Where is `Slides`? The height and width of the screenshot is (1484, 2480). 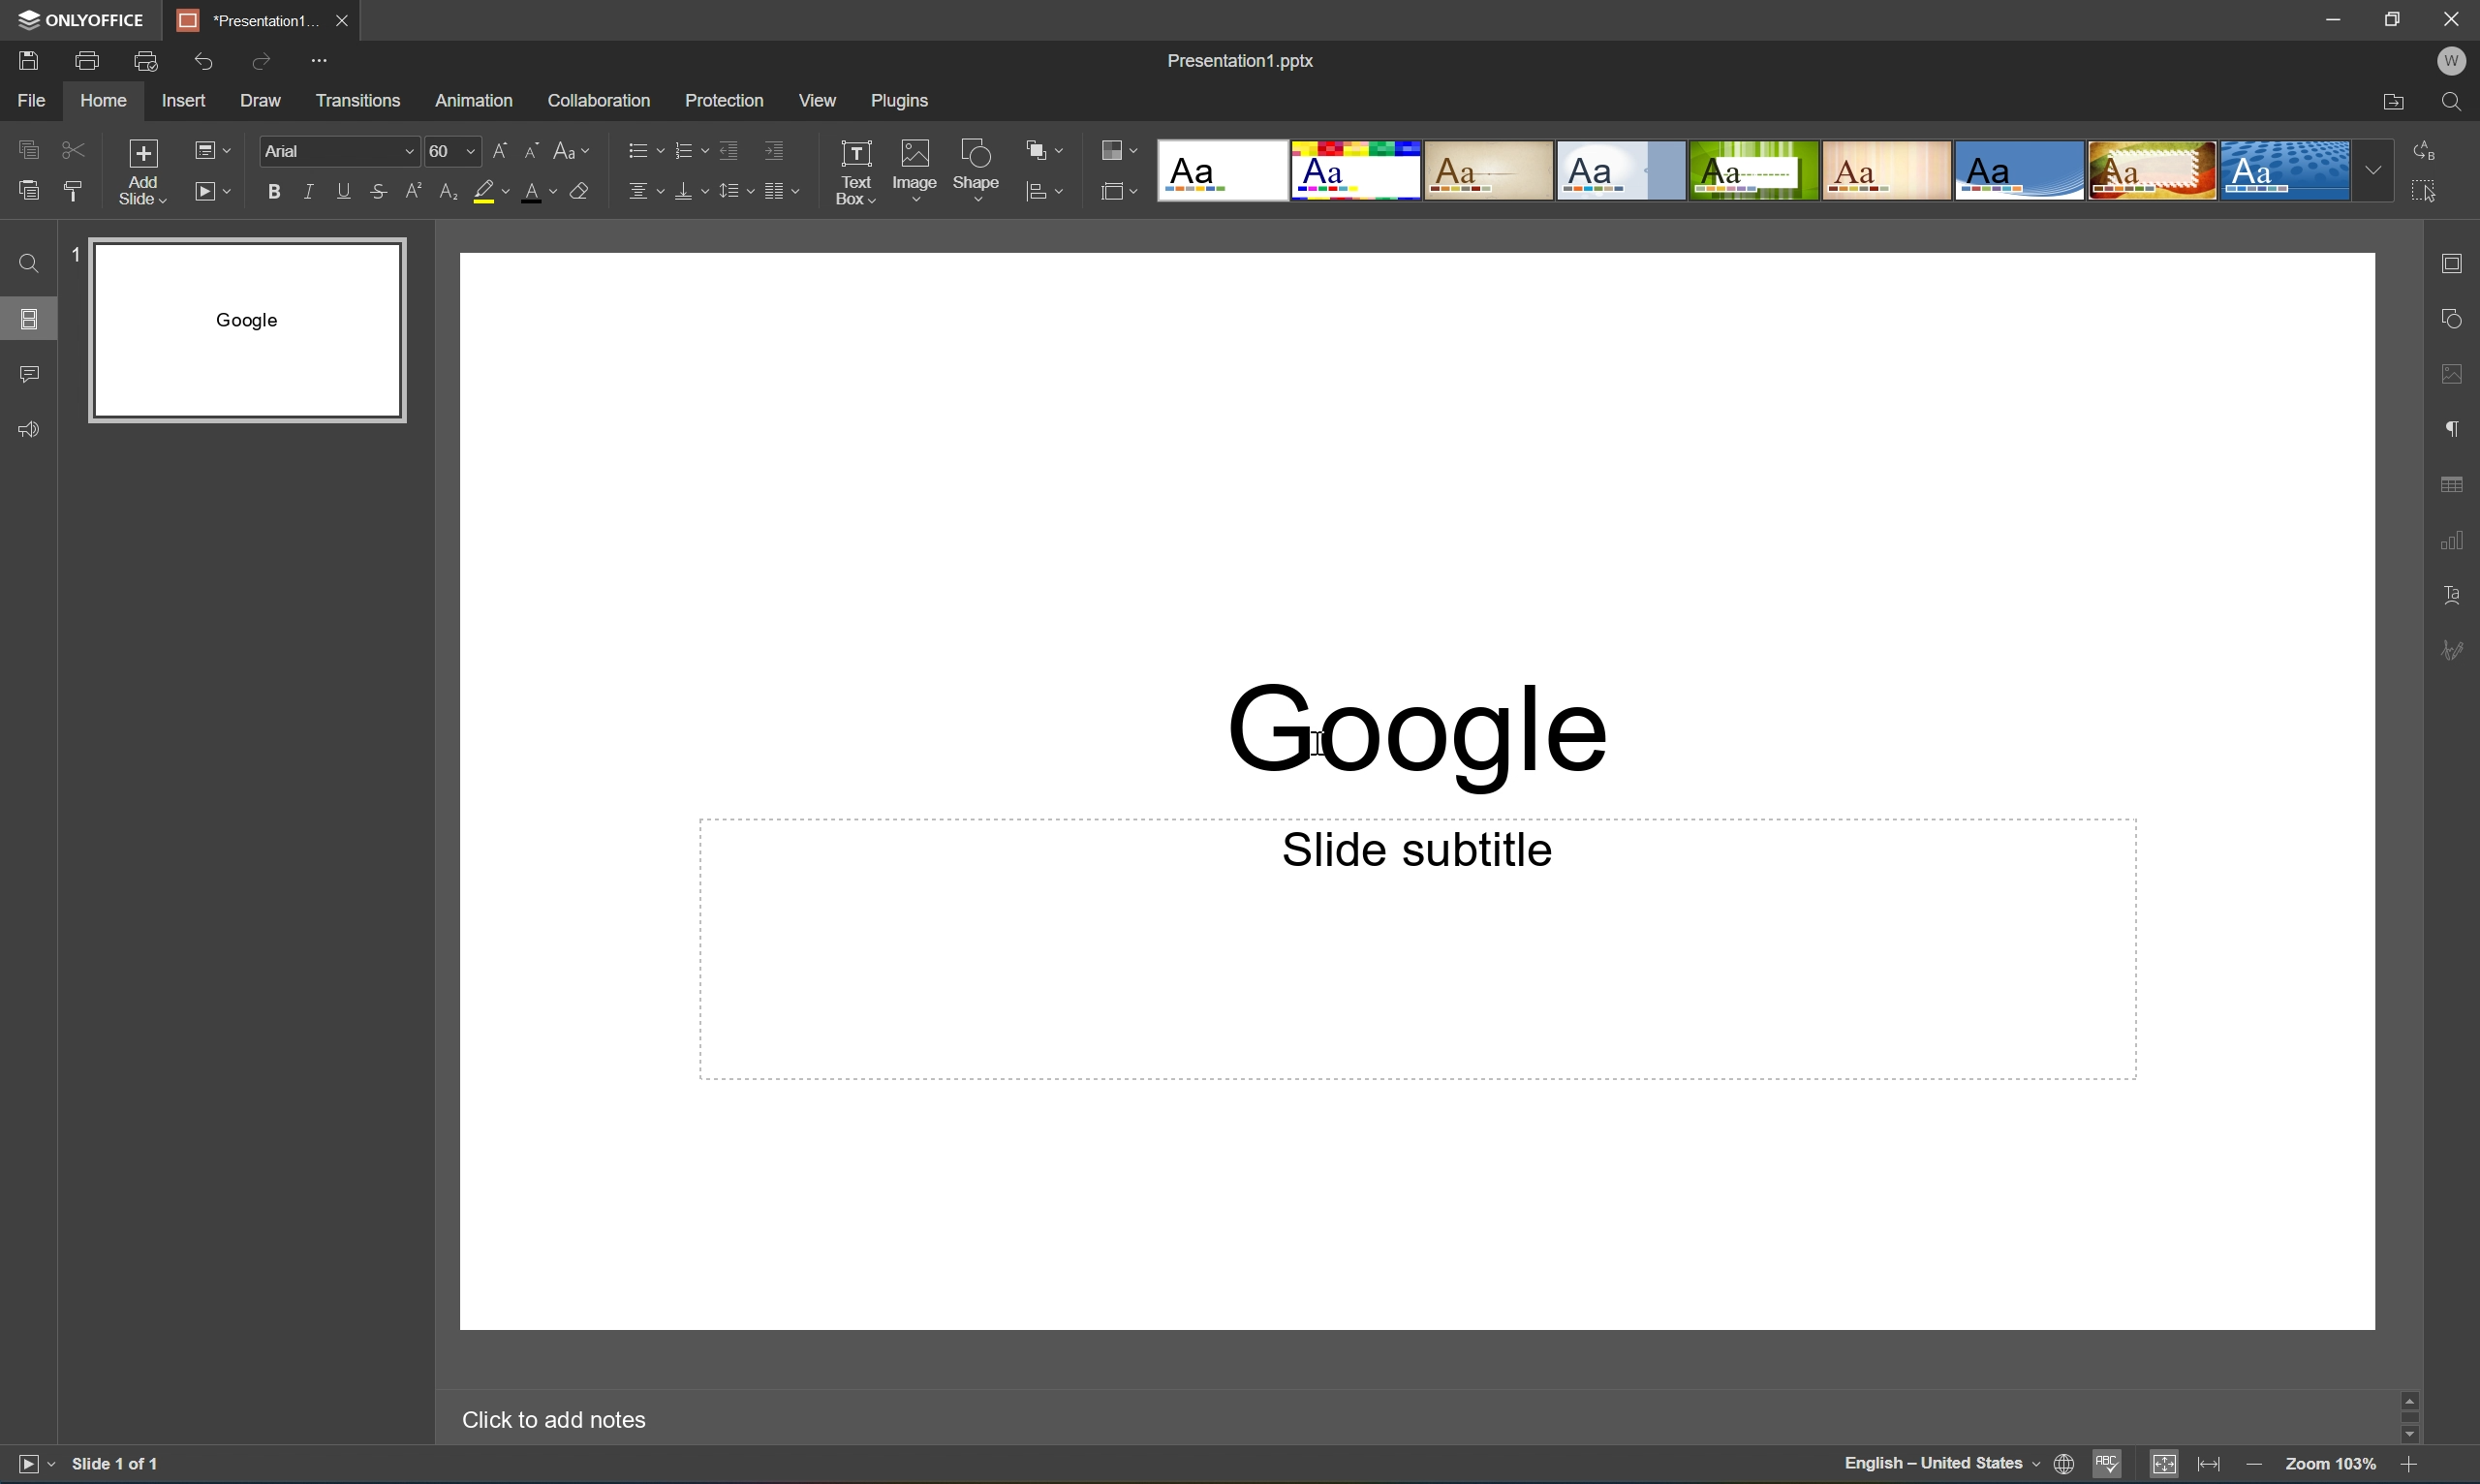
Slides is located at coordinates (28, 317).